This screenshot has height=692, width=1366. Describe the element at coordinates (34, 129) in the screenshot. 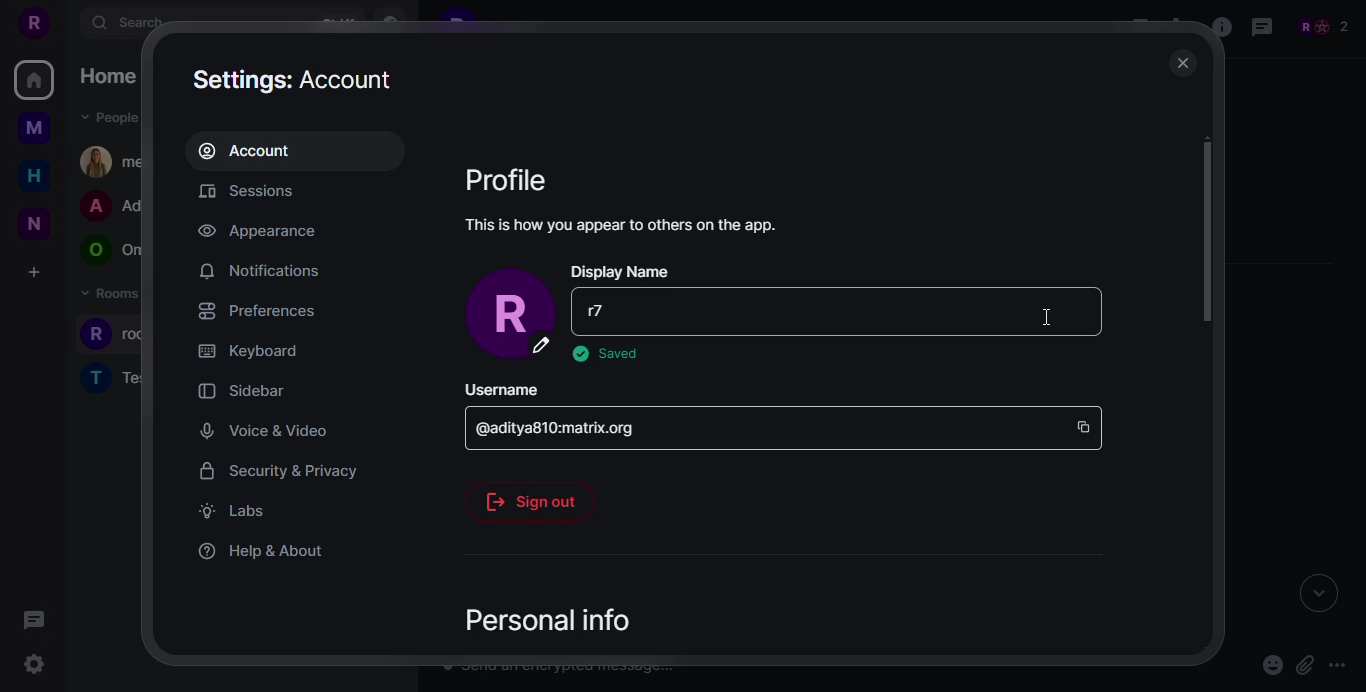

I see `myspace` at that location.